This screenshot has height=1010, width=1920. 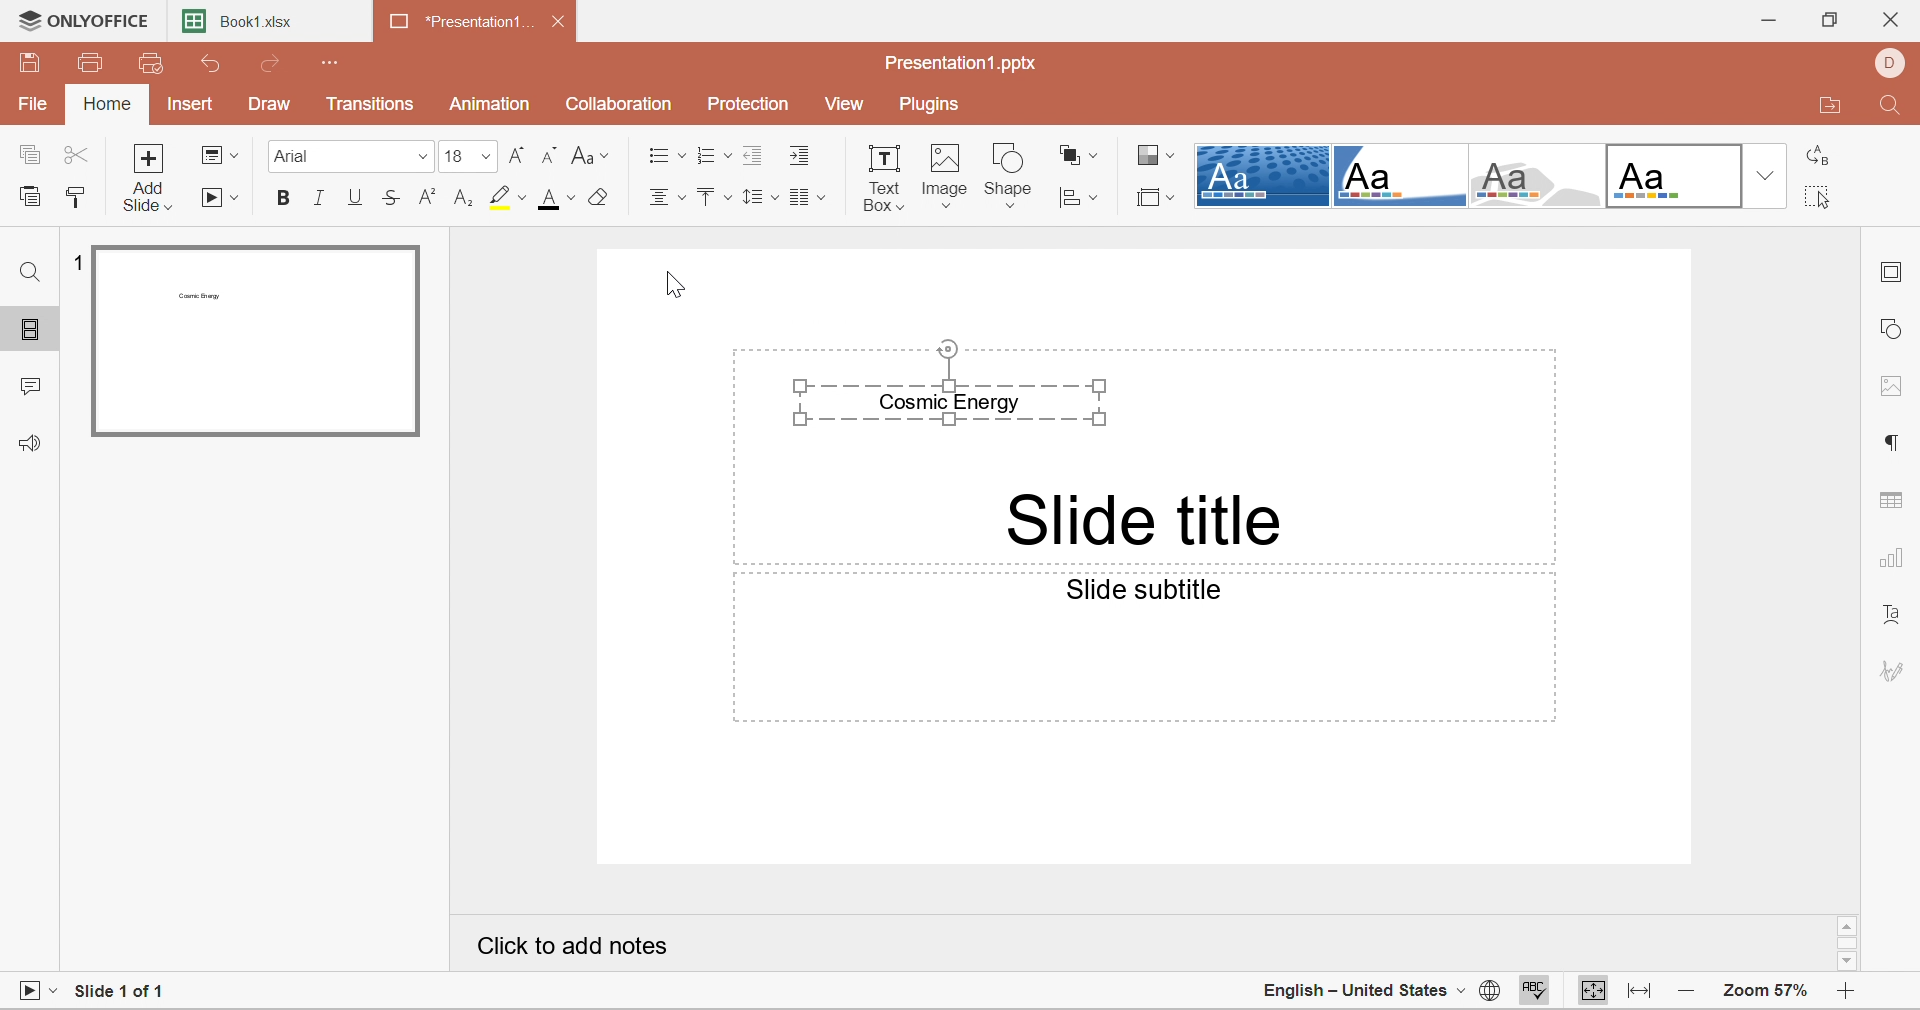 I want to click on Slide 1, so click(x=254, y=342).